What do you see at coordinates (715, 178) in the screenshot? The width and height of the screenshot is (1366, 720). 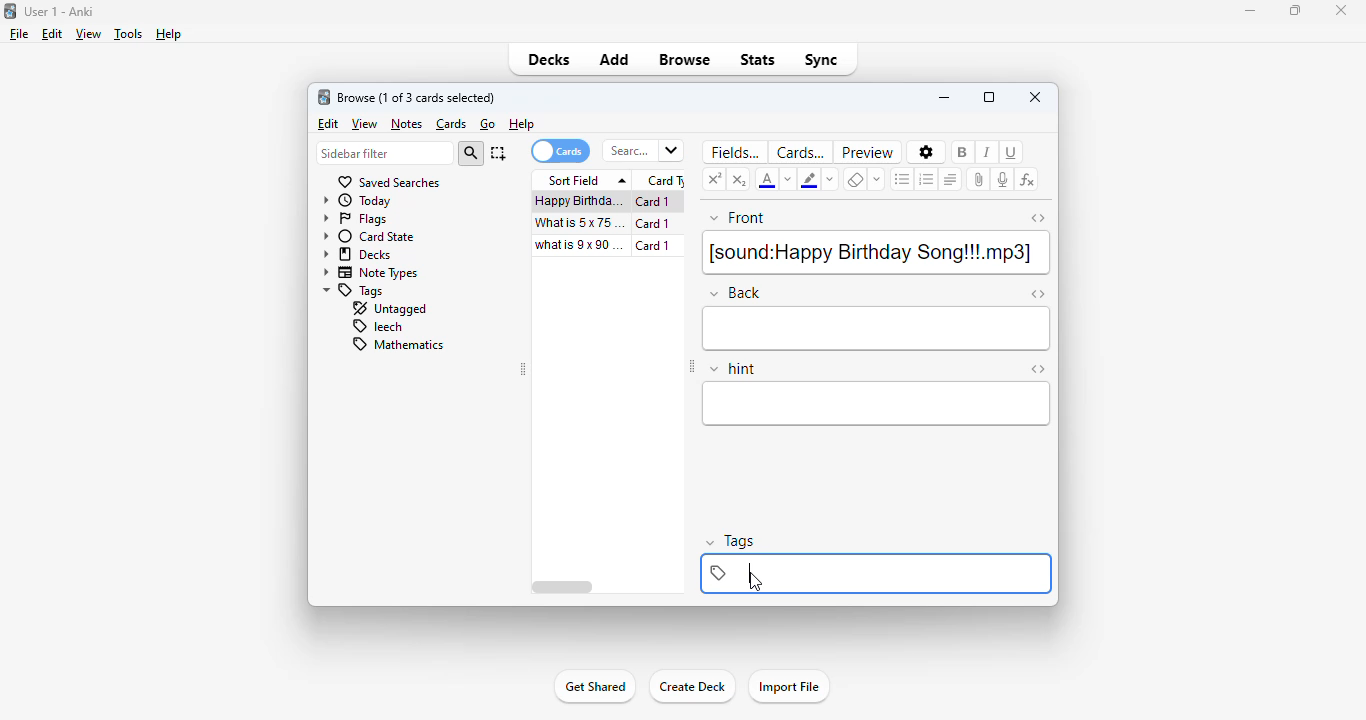 I see `superscript` at bounding box center [715, 178].